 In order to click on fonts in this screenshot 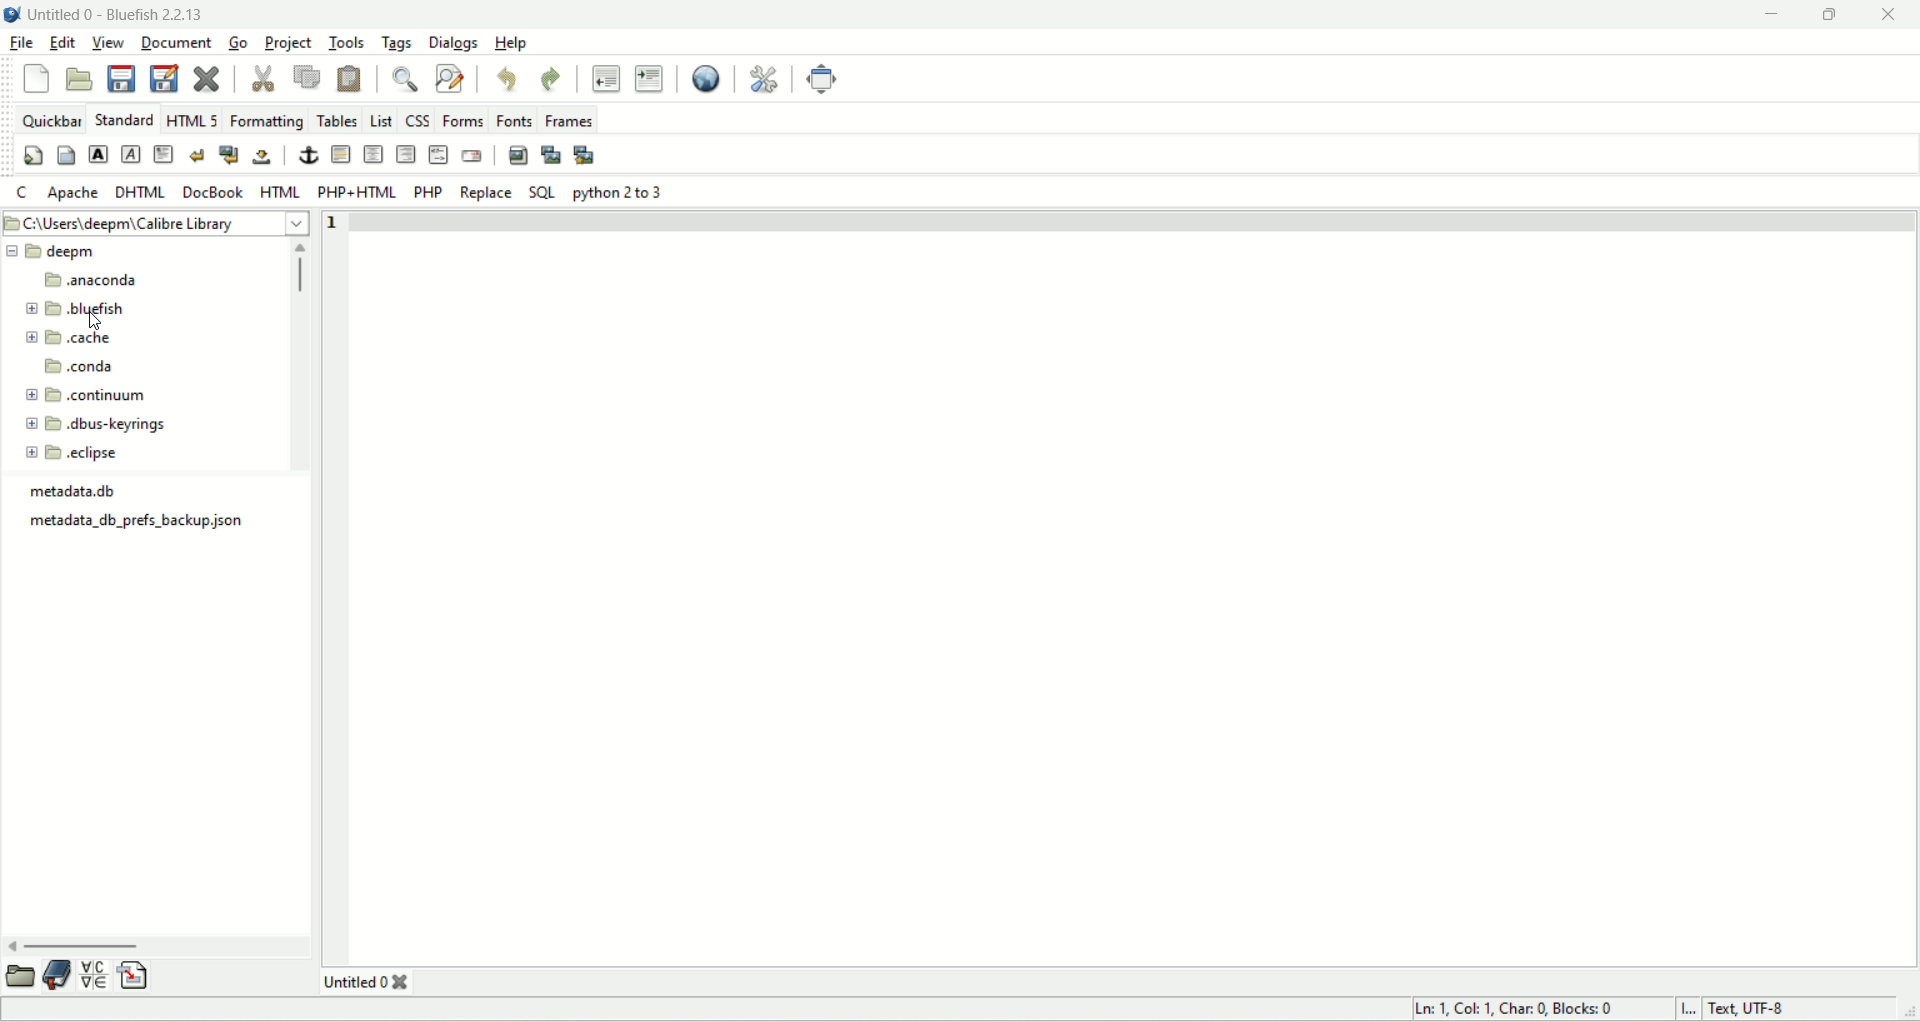, I will do `click(513, 121)`.